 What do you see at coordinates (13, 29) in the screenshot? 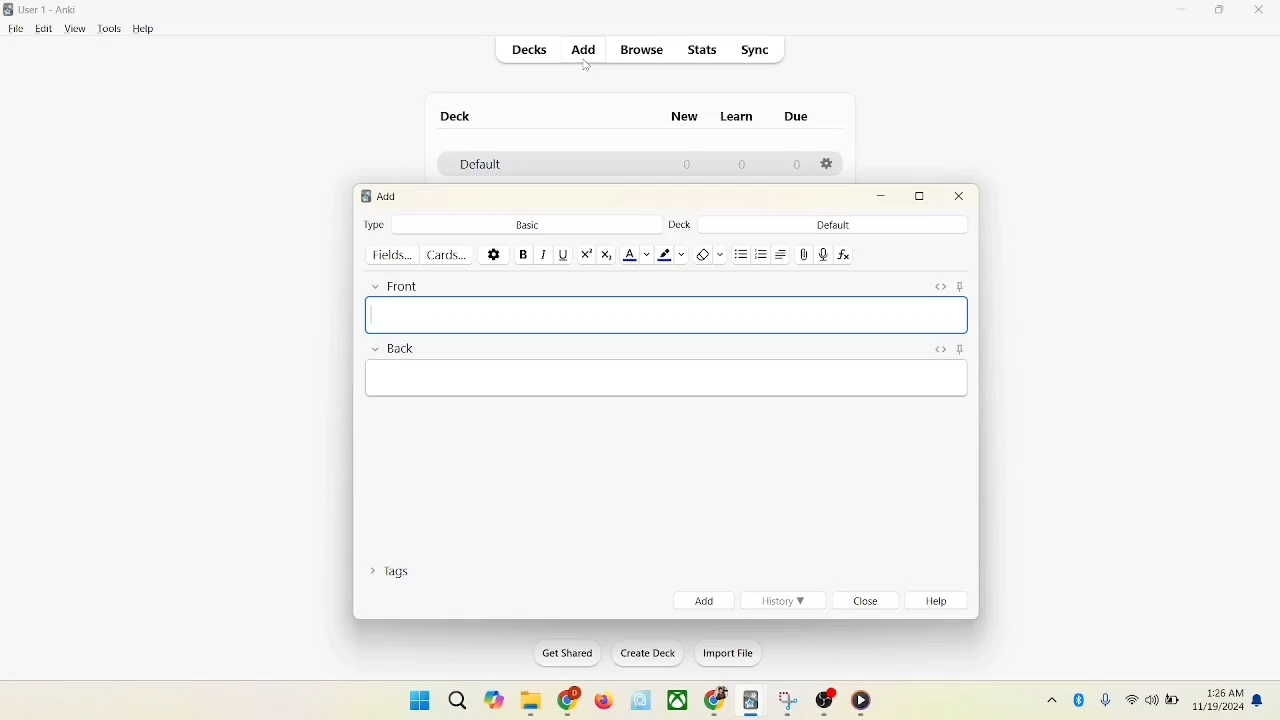
I see `file` at bounding box center [13, 29].